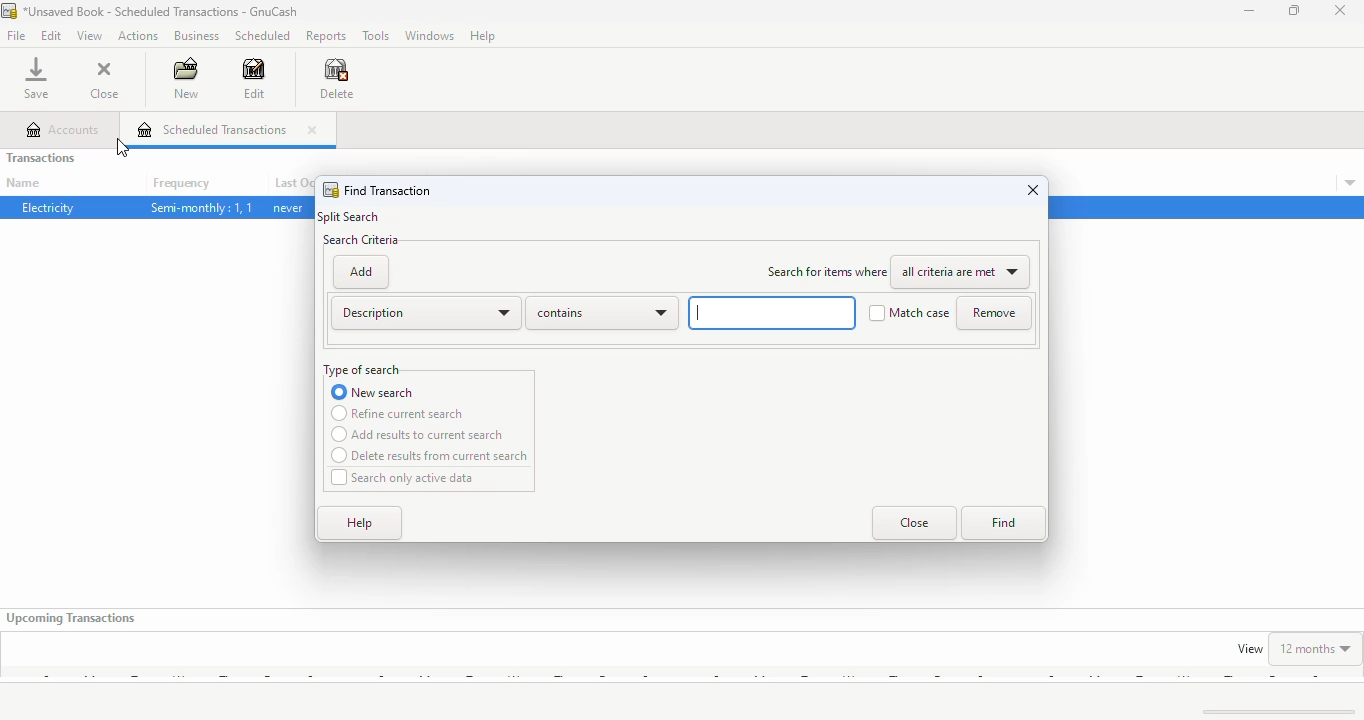  What do you see at coordinates (602, 313) in the screenshot?
I see `contains` at bounding box center [602, 313].